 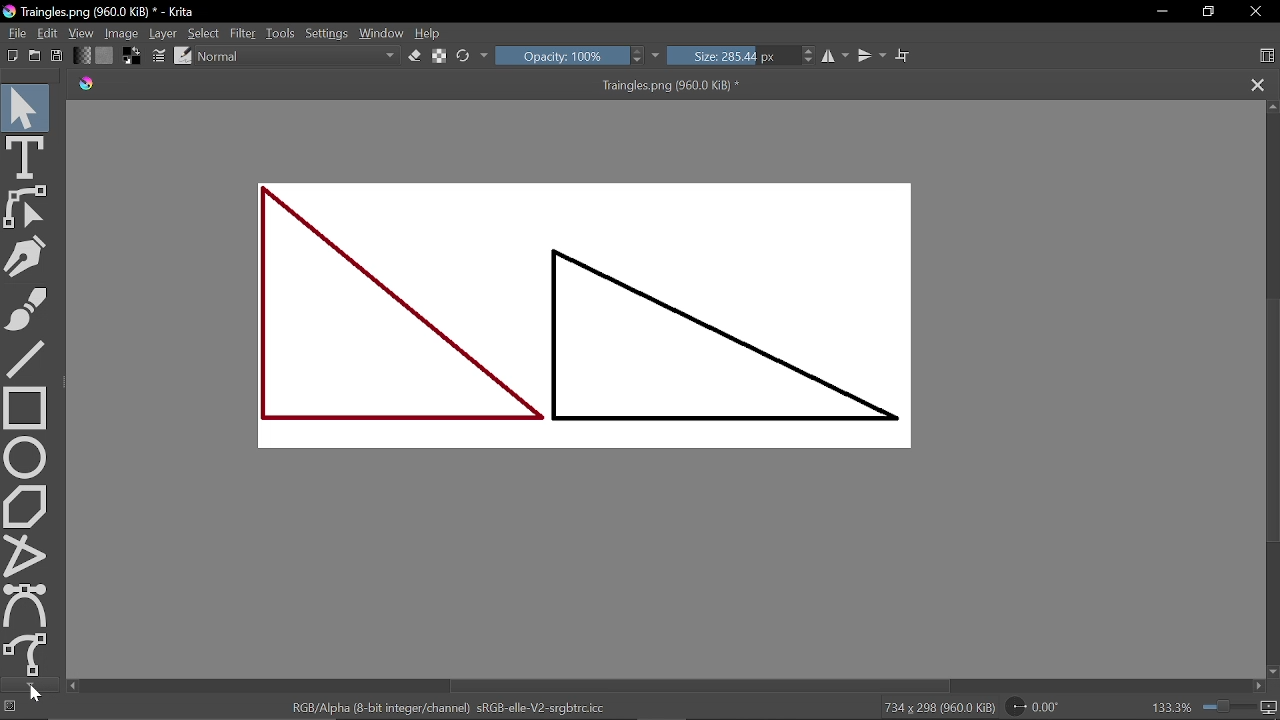 I want to click on File, so click(x=15, y=32).